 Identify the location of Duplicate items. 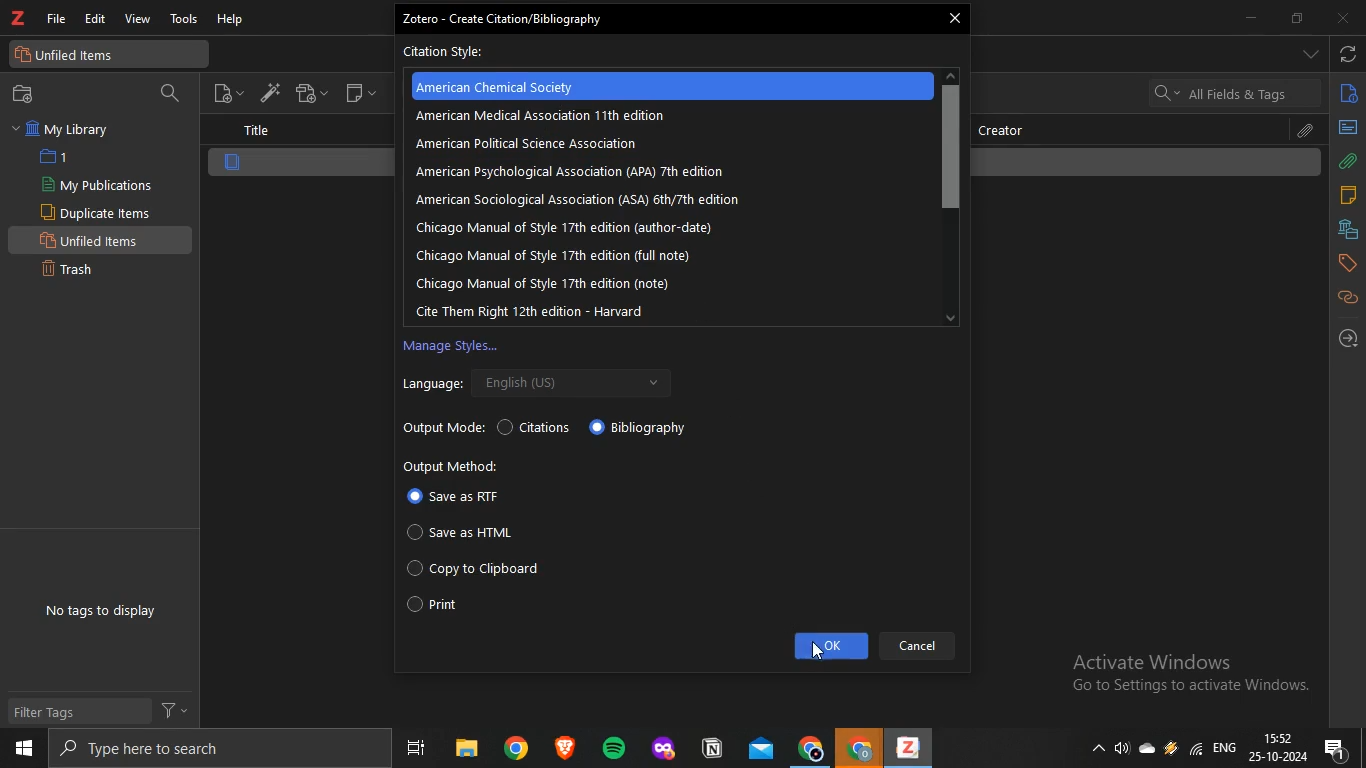
(97, 212).